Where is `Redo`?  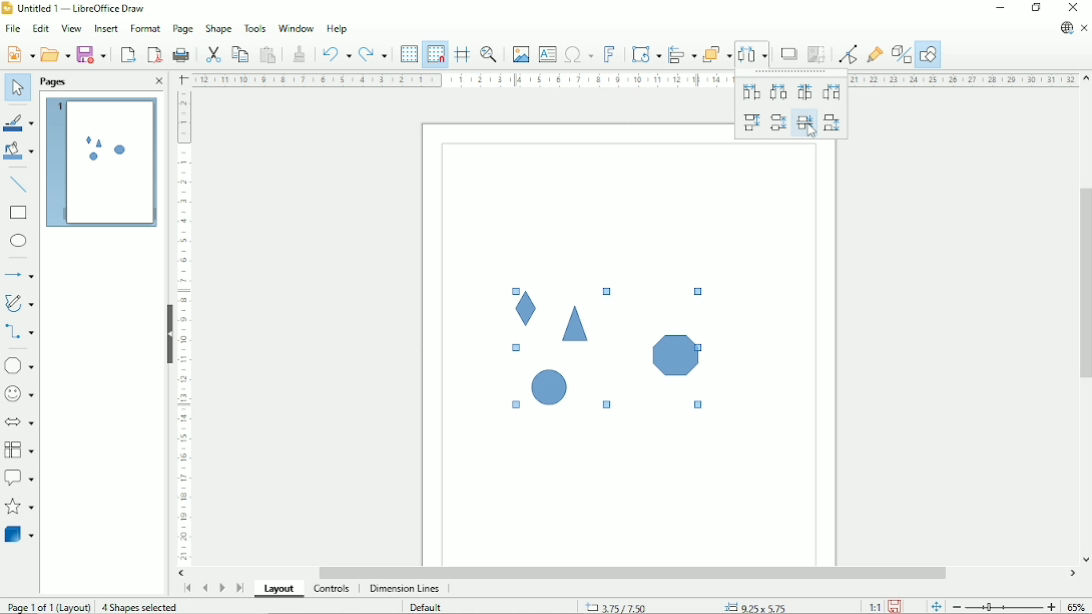
Redo is located at coordinates (374, 55).